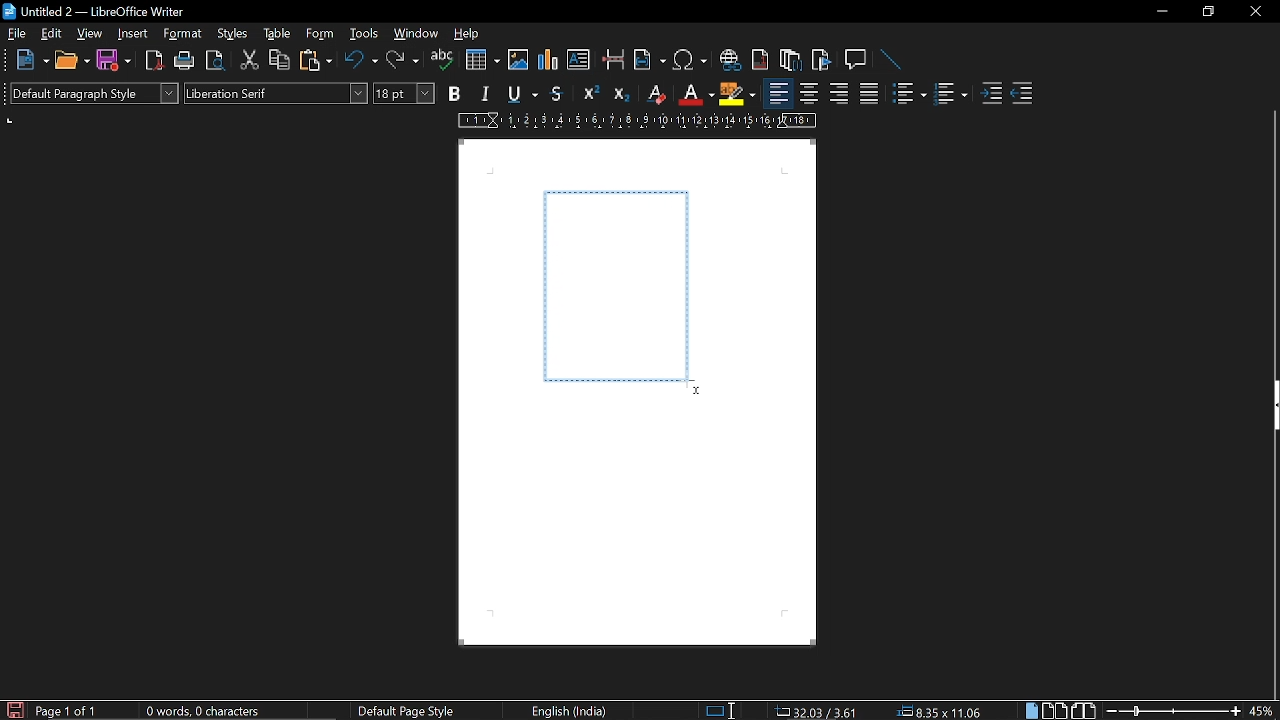 The height and width of the screenshot is (720, 1280). I want to click on paste, so click(318, 63).